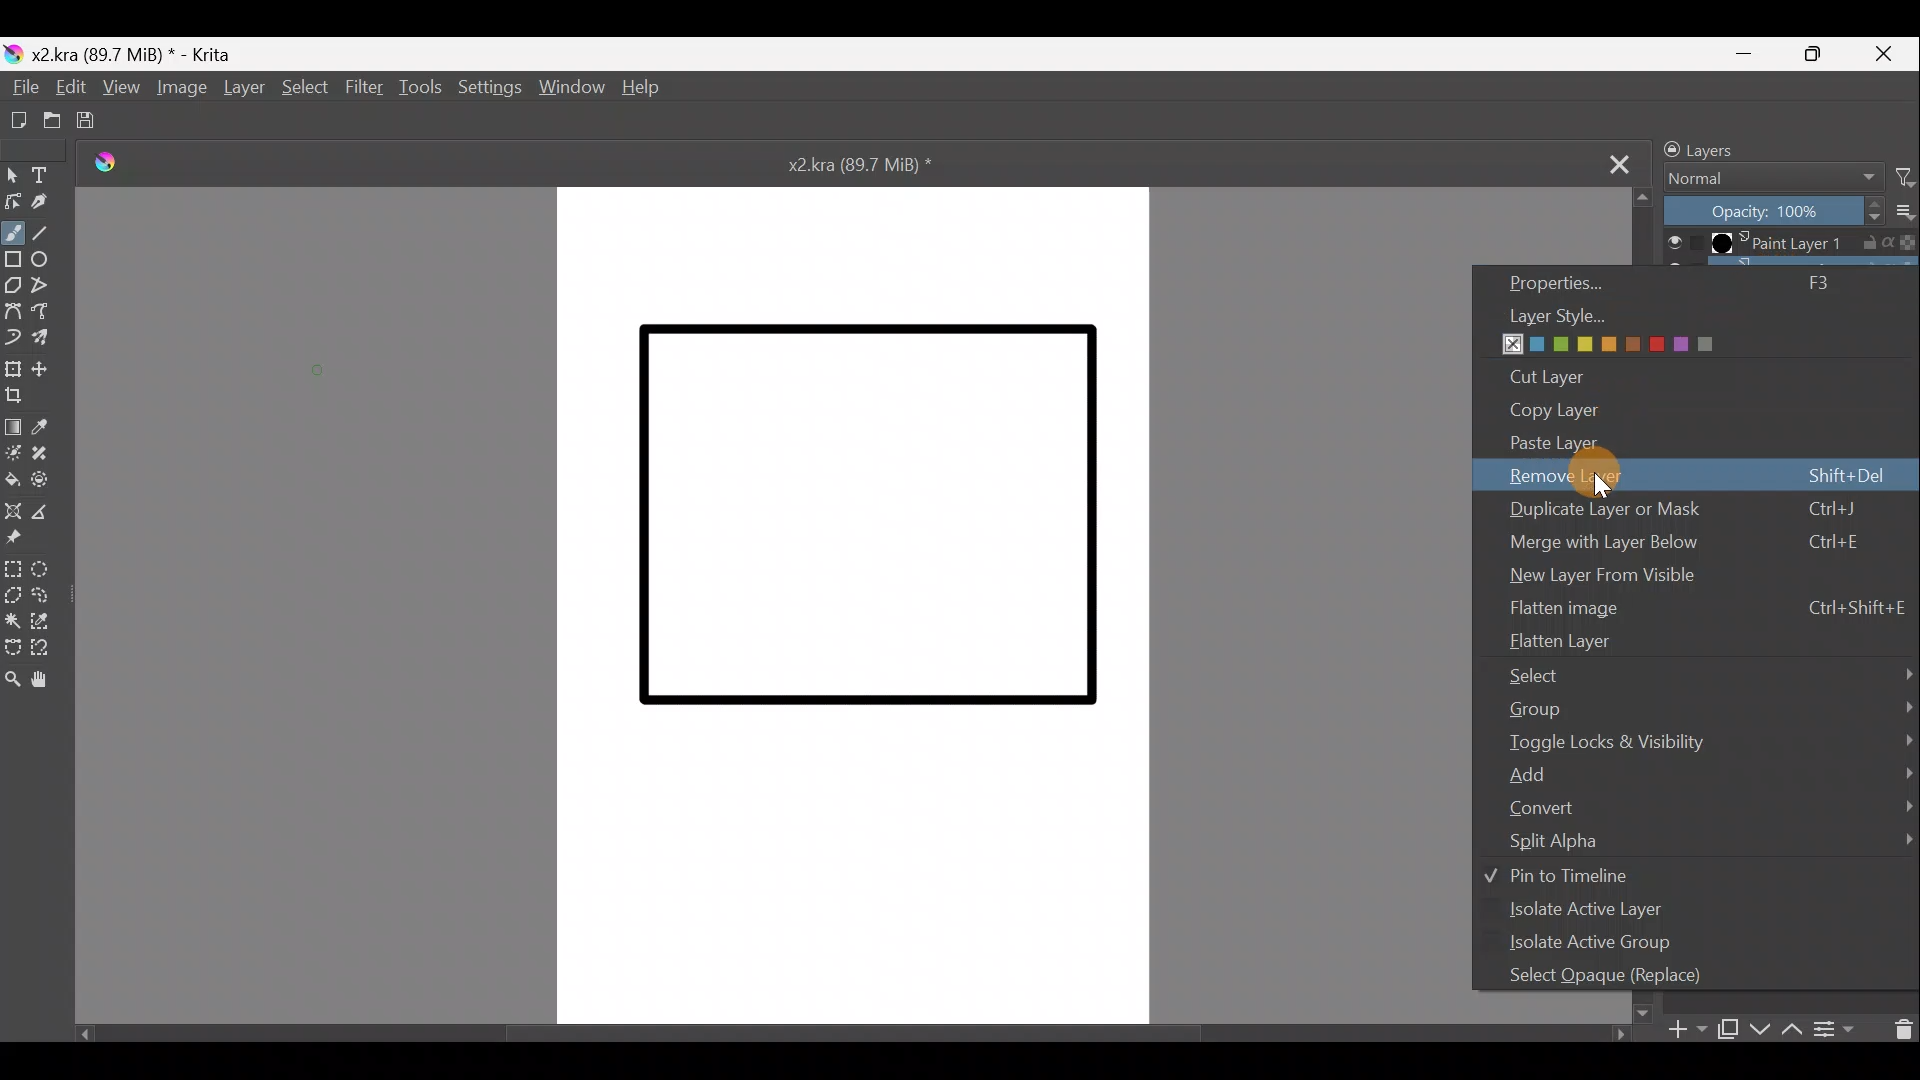  Describe the element at coordinates (46, 454) in the screenshot. I see `Smart patch tool` at that location.